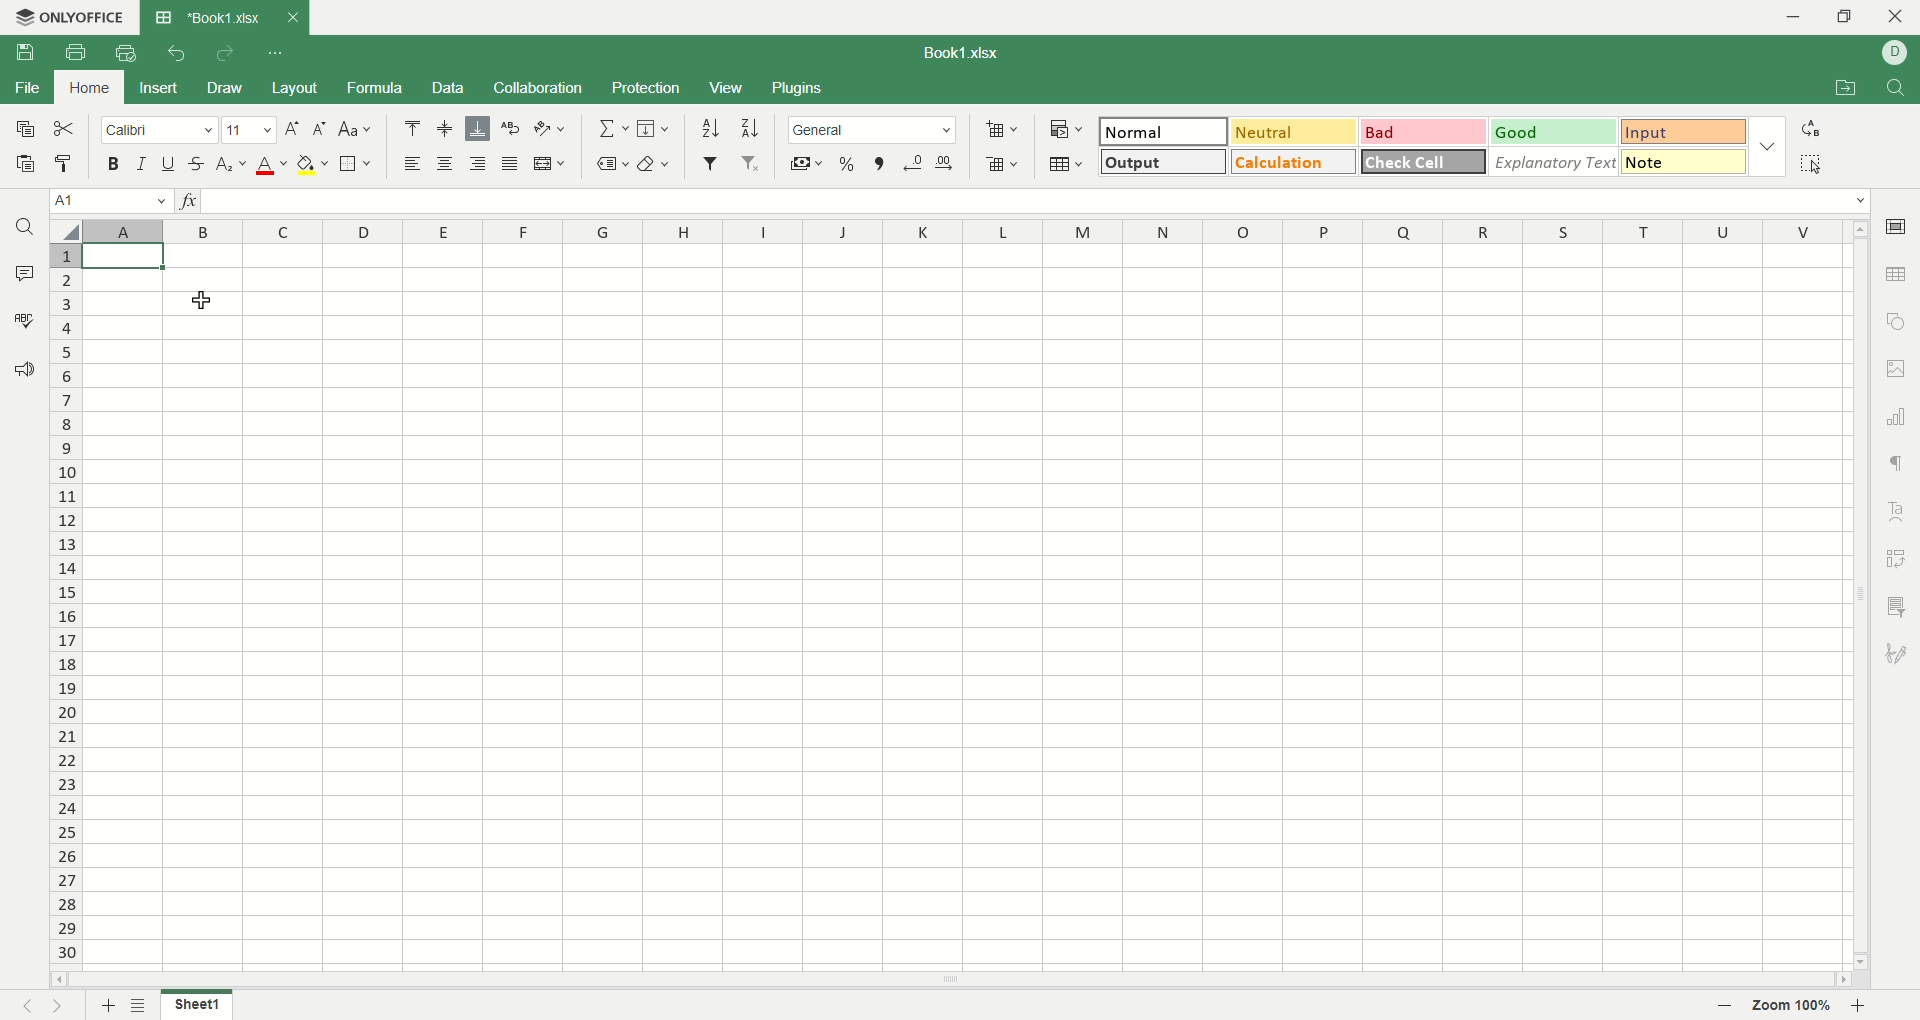  Describe the element at coordinates (1901, 88) in the screenshot. I see `find` at that location.